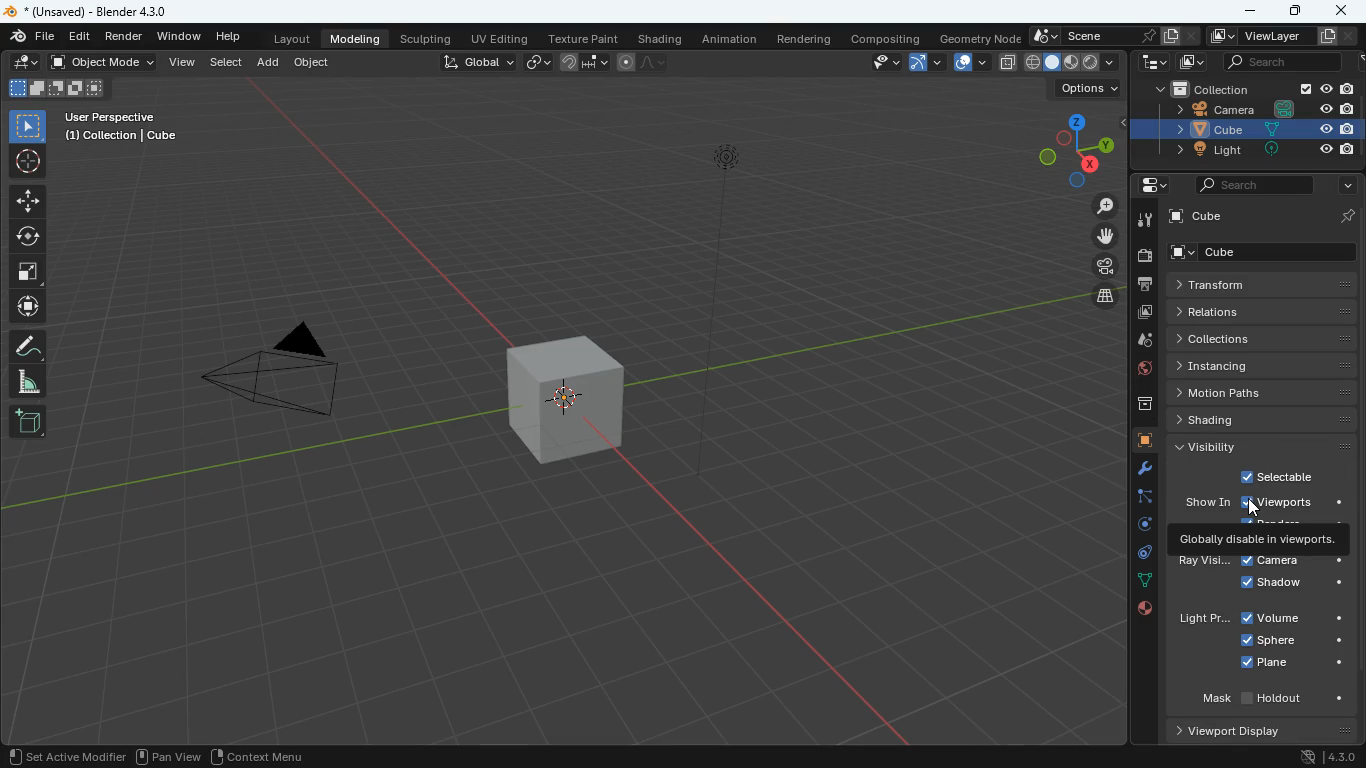  Describe the element at coordinates (1182, 36) in the screenshot. I see `document` at that location.